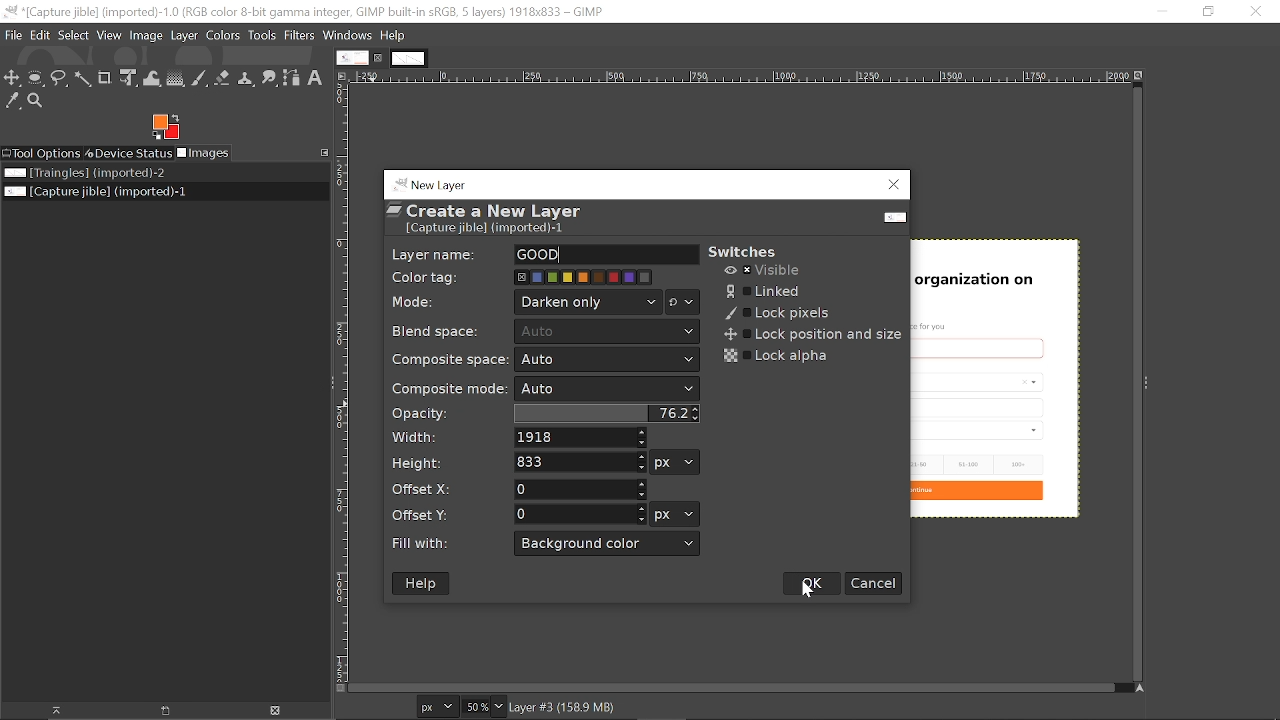 The width and height of the screenshot is (1280, 720). What do you see at coordinates (271, 711) in the screenshot?
I see `Delete image` at bounding box center [271, 711].